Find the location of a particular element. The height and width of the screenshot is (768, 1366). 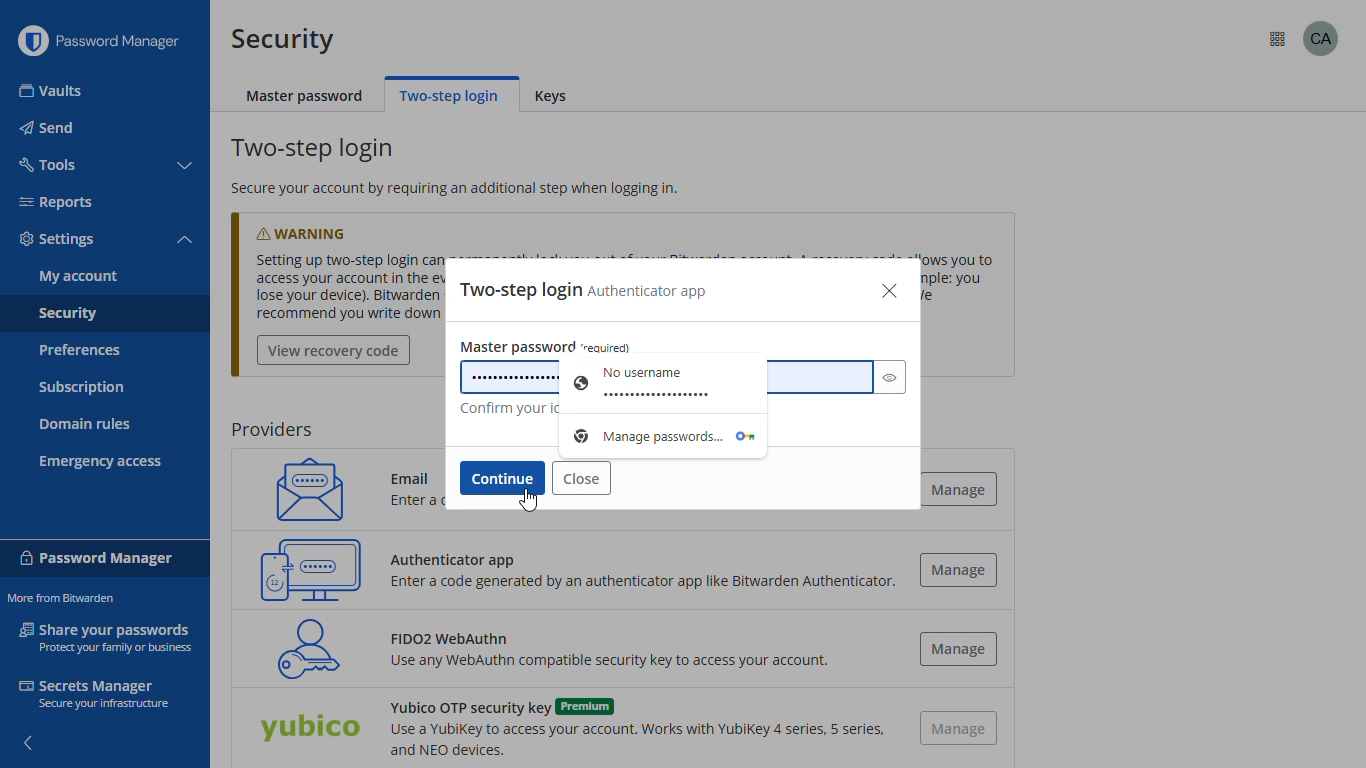

manage is located at coordinates (960, 729).